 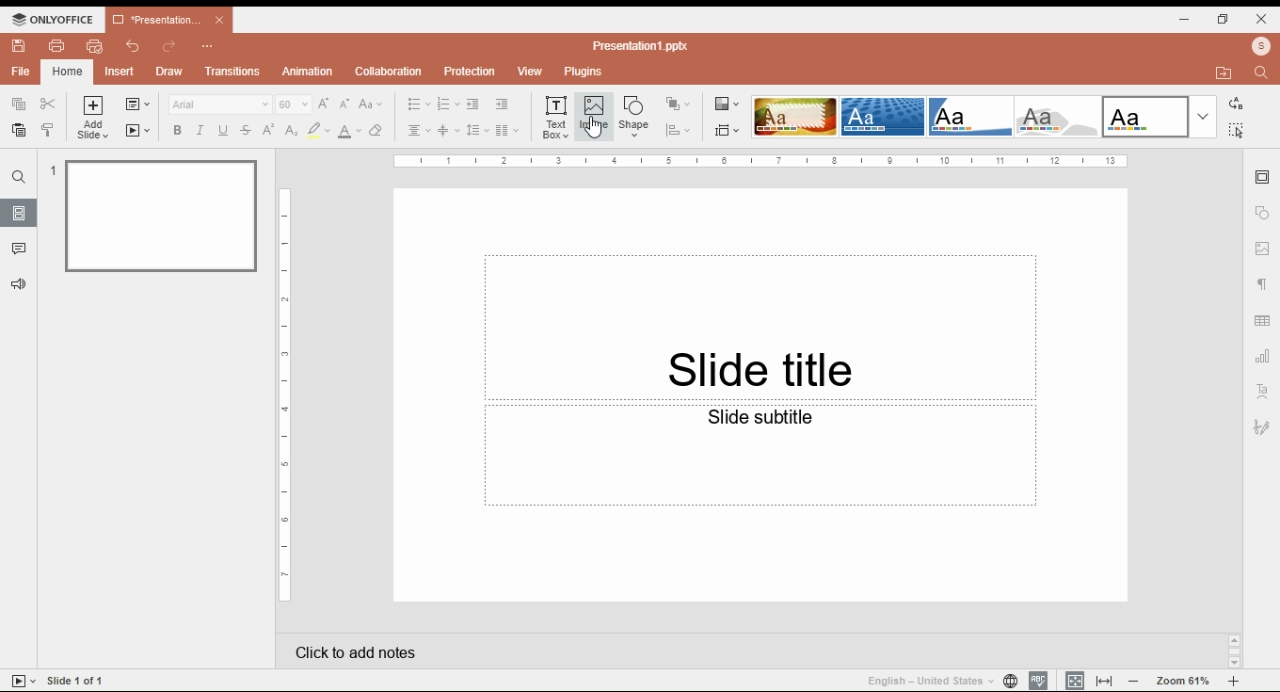 What do you see at coordinates (529, 70) in the screenshot?
I see `view` at bounding box center [529, 70].